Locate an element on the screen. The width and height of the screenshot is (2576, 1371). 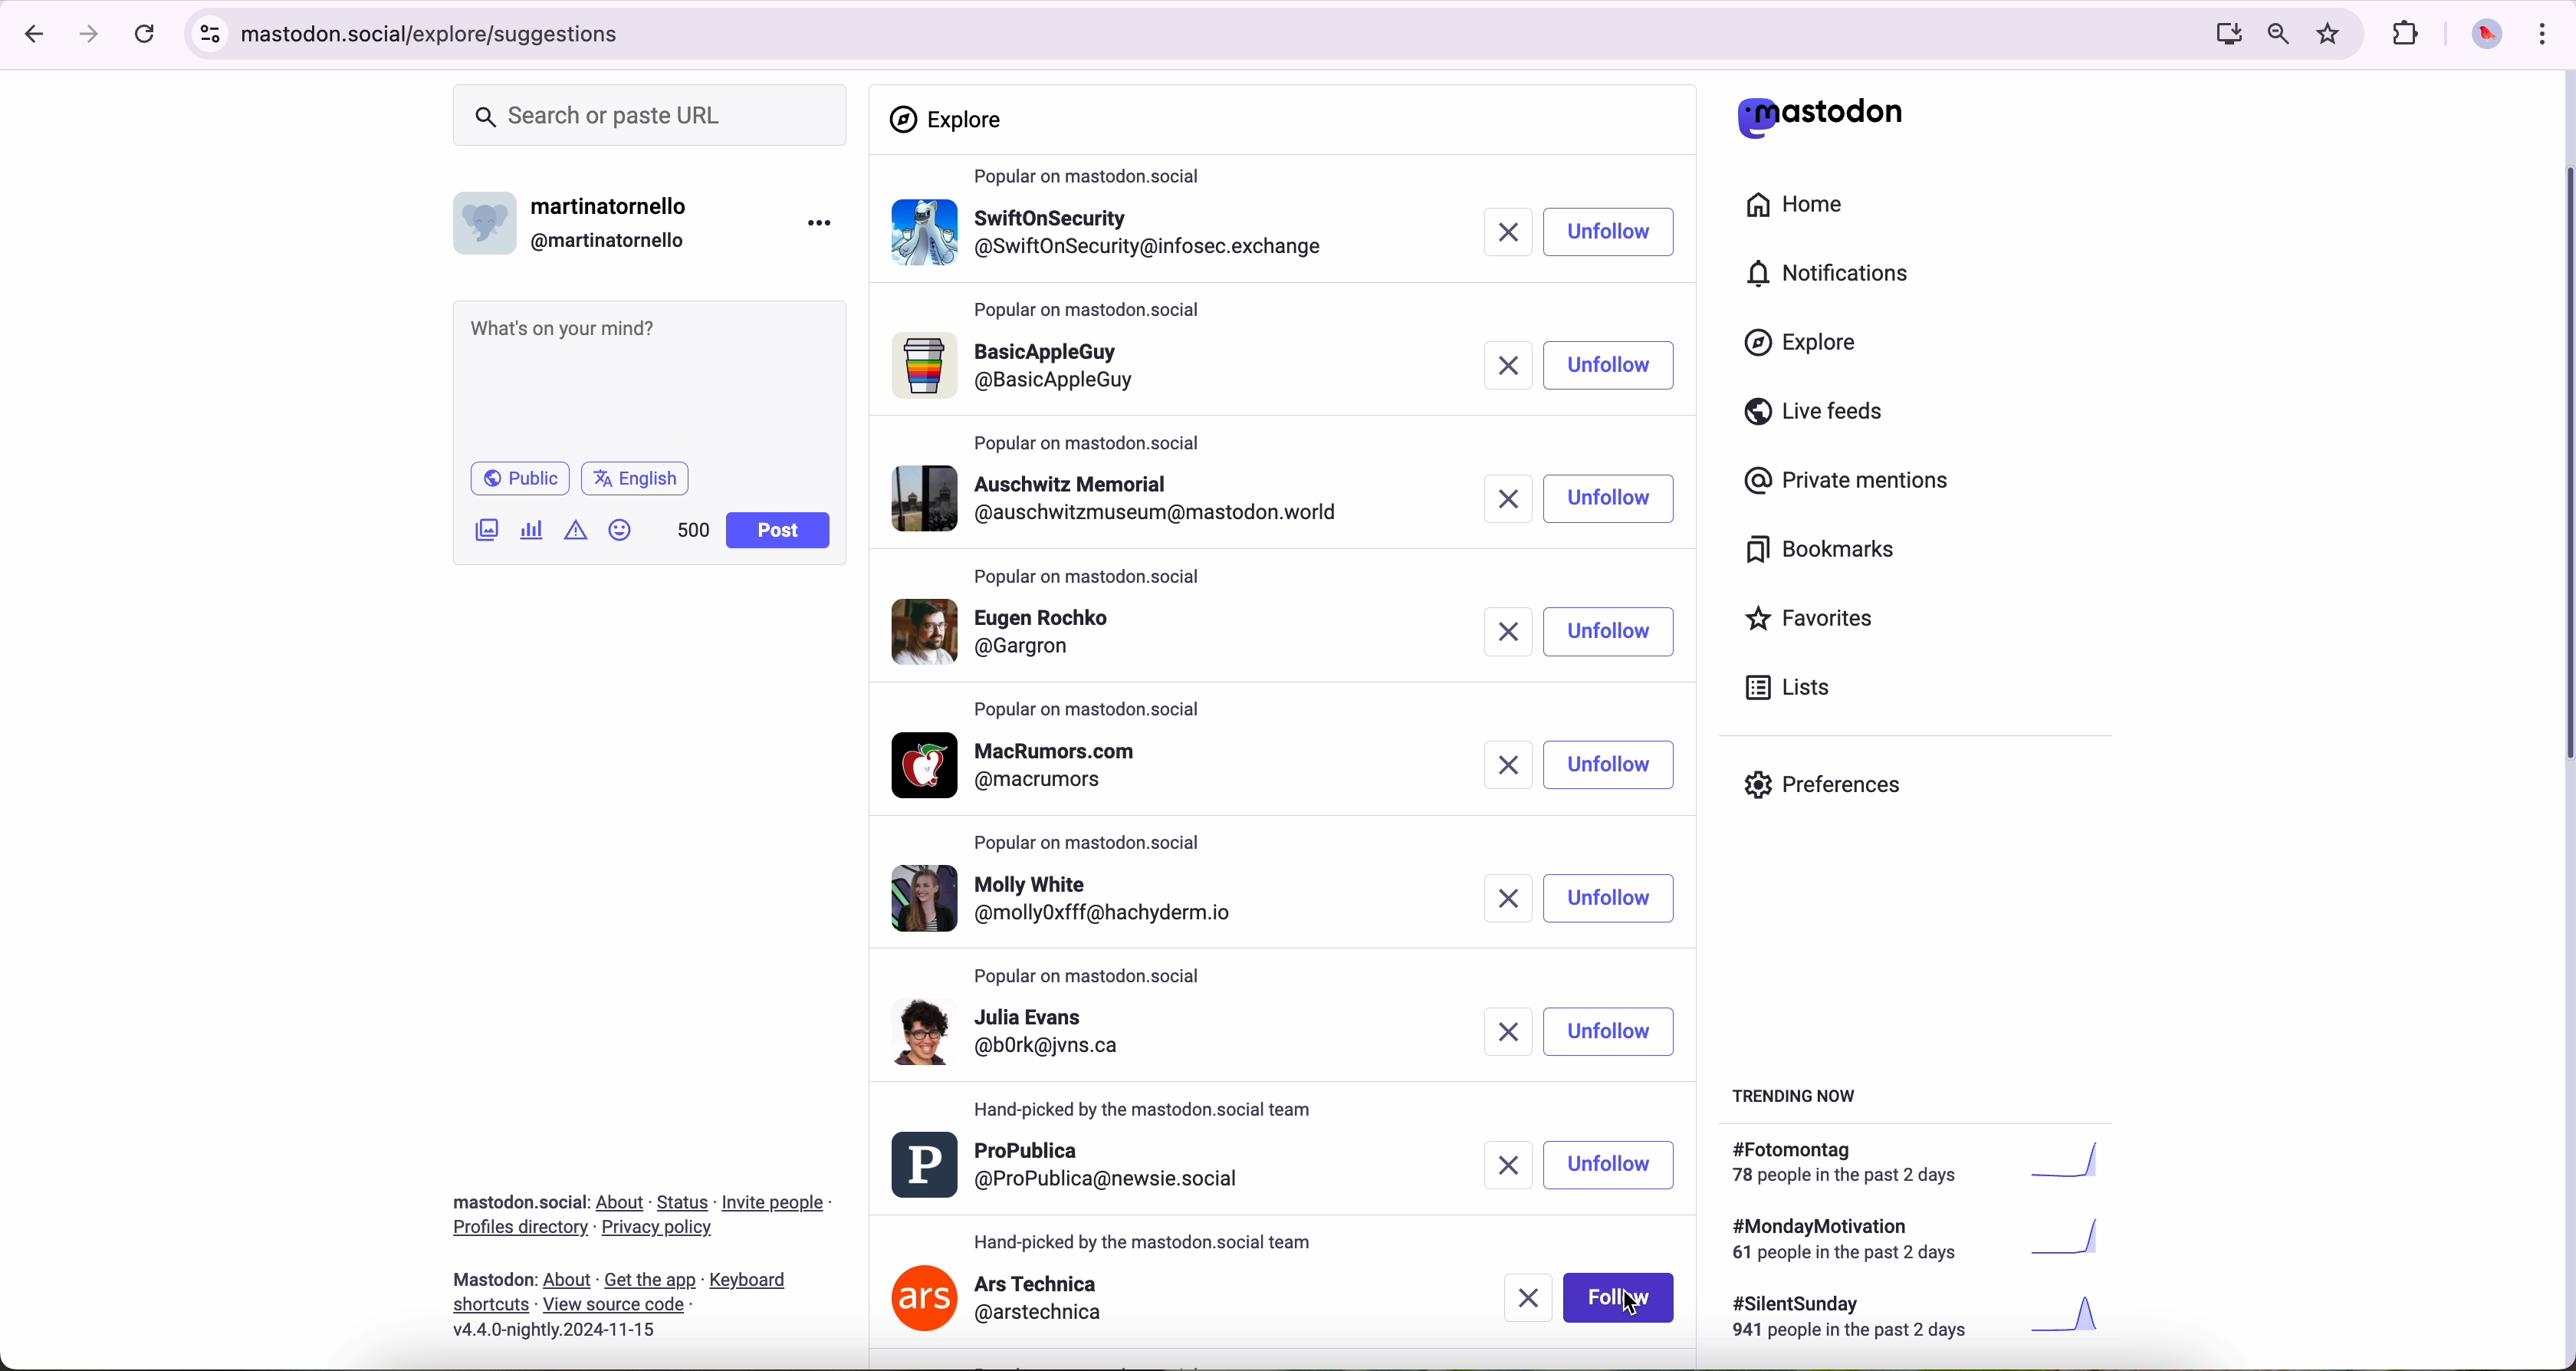
navigate back is located at coordinates (27, 33).